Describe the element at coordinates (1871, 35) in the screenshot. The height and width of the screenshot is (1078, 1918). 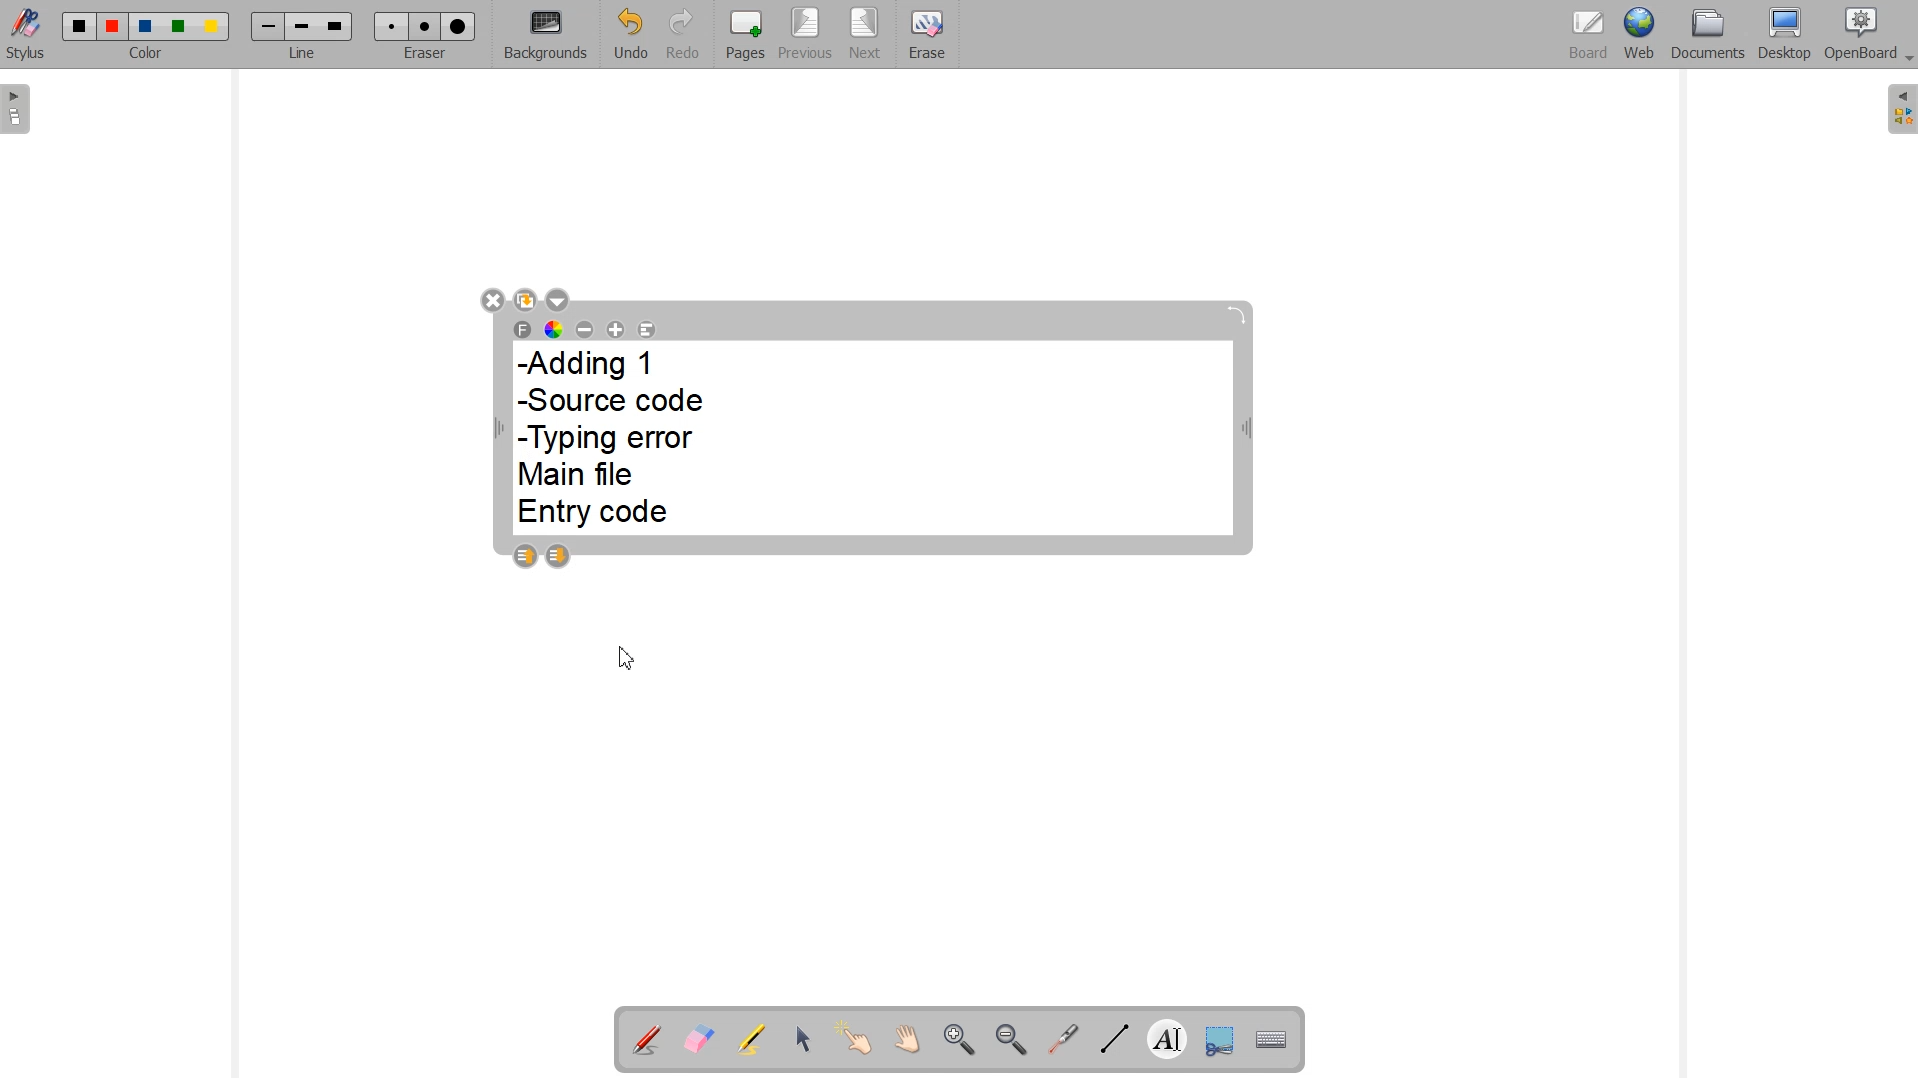
I see `OpenBoard` at that location.